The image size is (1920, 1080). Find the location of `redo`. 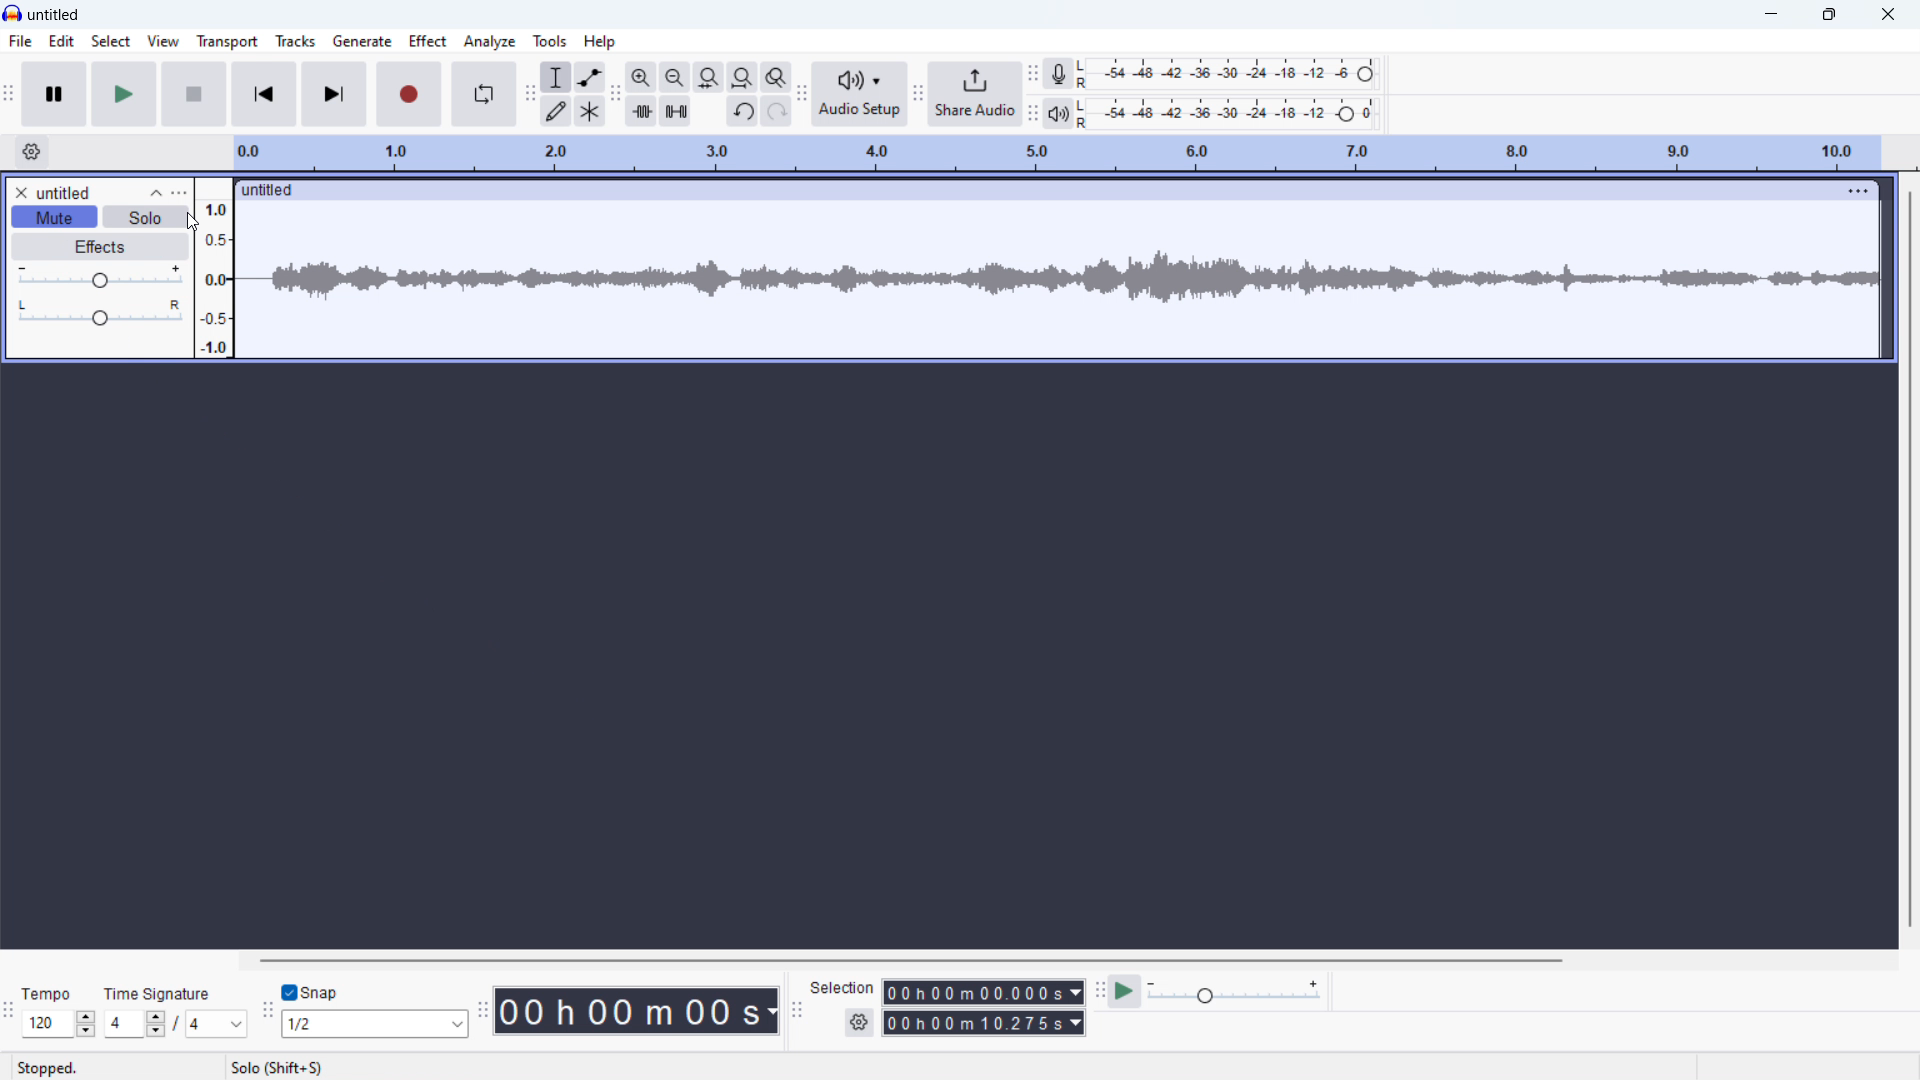

redo is located at coordinates (775, 112).